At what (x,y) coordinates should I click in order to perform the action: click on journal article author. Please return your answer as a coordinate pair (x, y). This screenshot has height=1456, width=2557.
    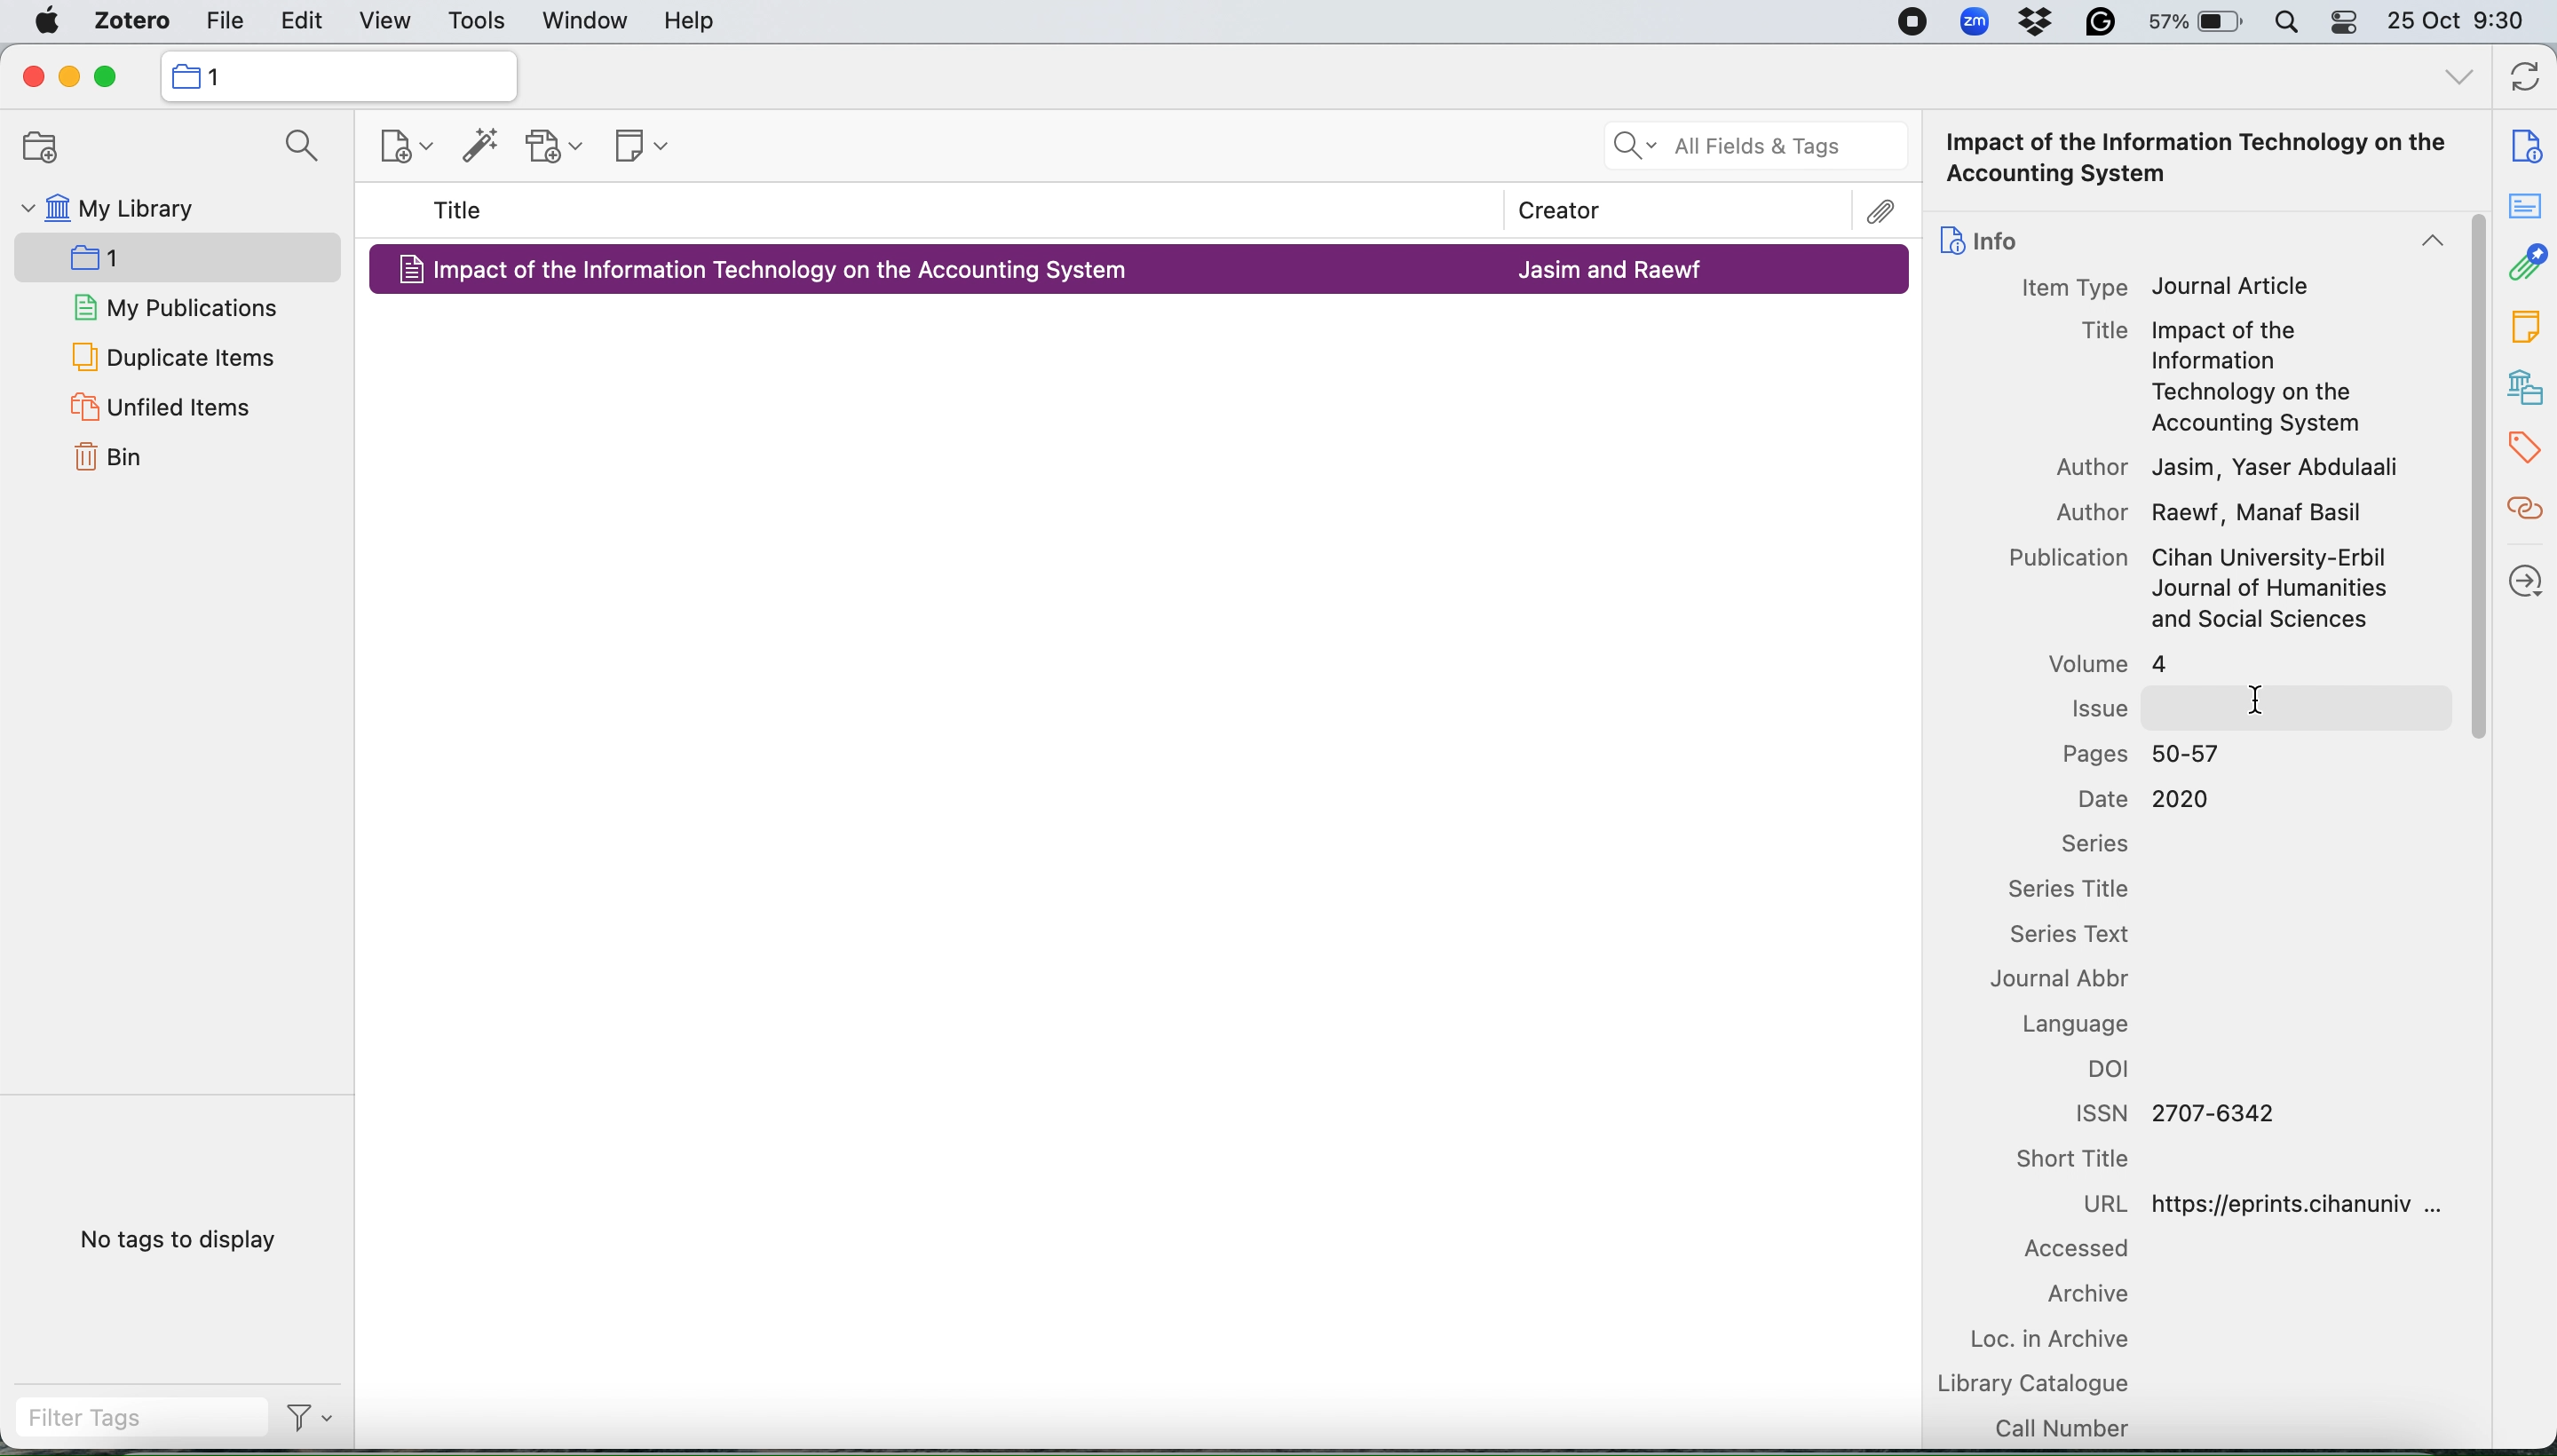
    Looking at the image, I should click on (1611, 271).